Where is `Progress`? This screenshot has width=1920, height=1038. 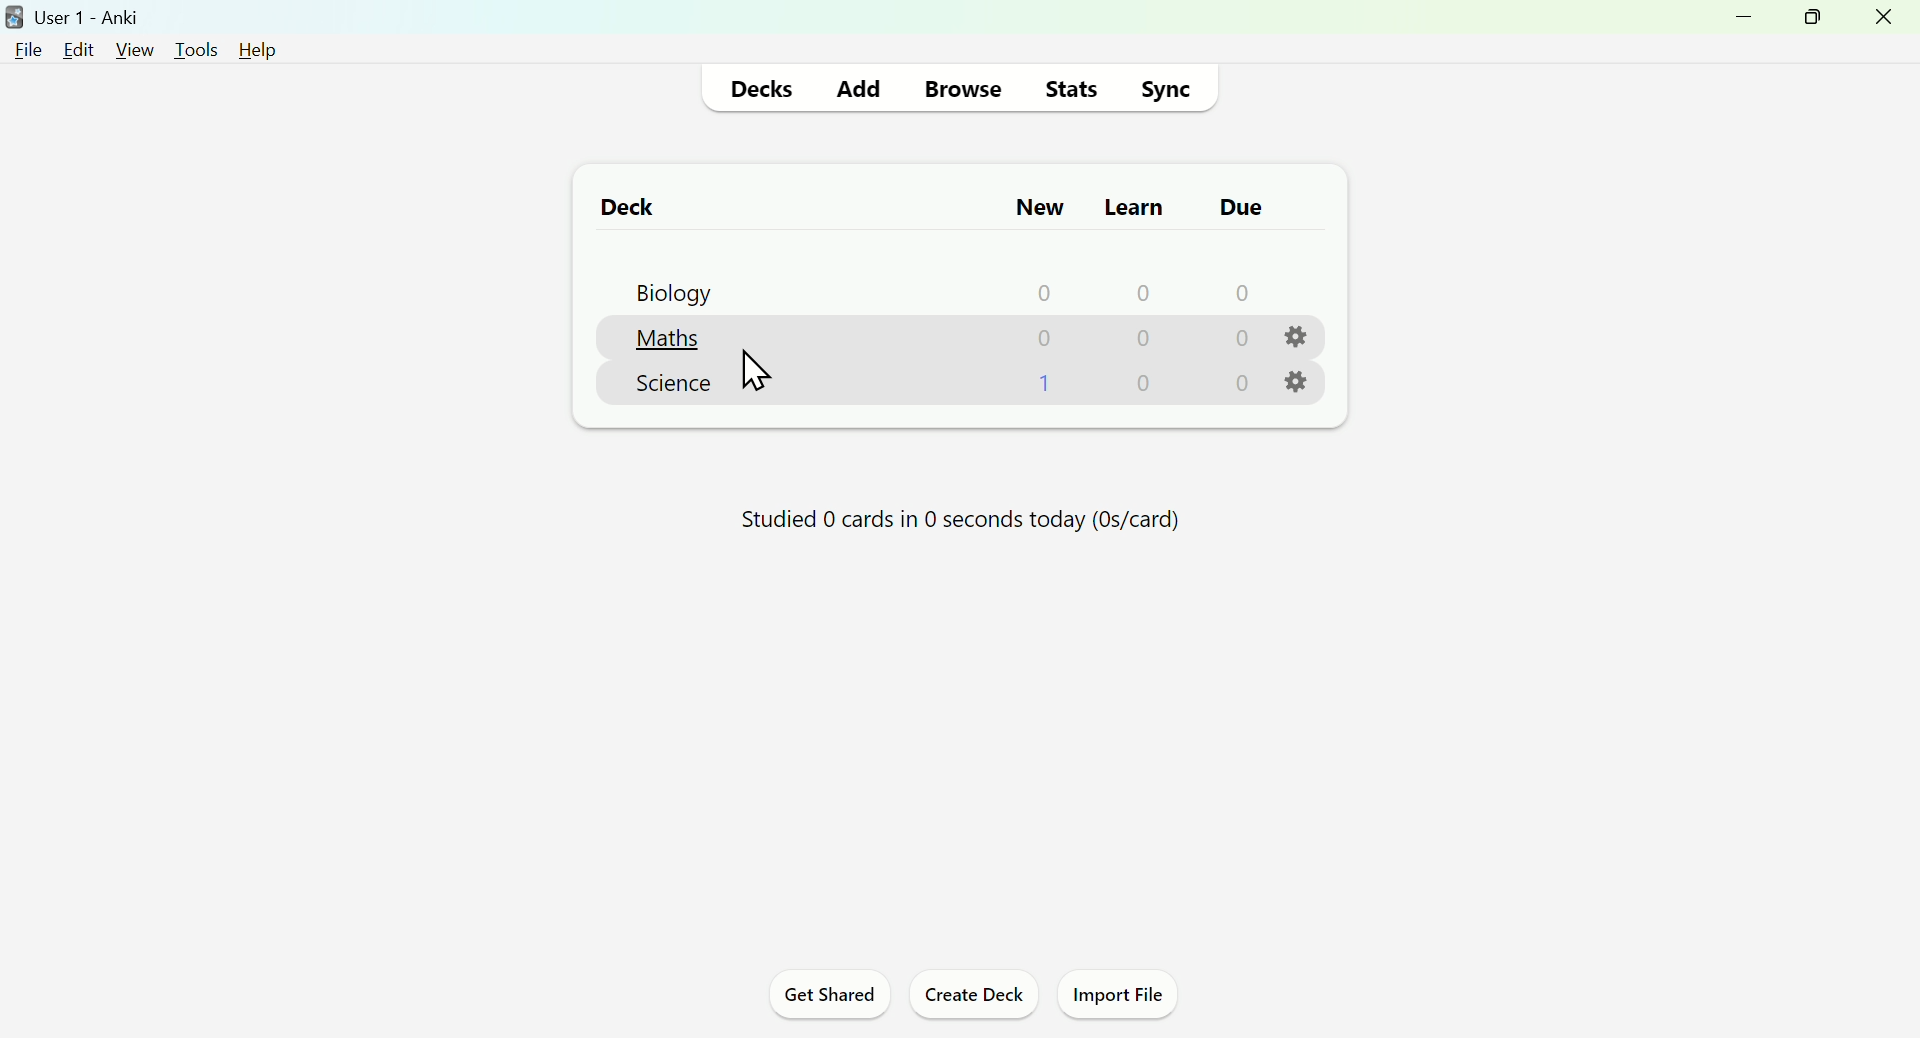
Progress is located at coordinates (949, 526).